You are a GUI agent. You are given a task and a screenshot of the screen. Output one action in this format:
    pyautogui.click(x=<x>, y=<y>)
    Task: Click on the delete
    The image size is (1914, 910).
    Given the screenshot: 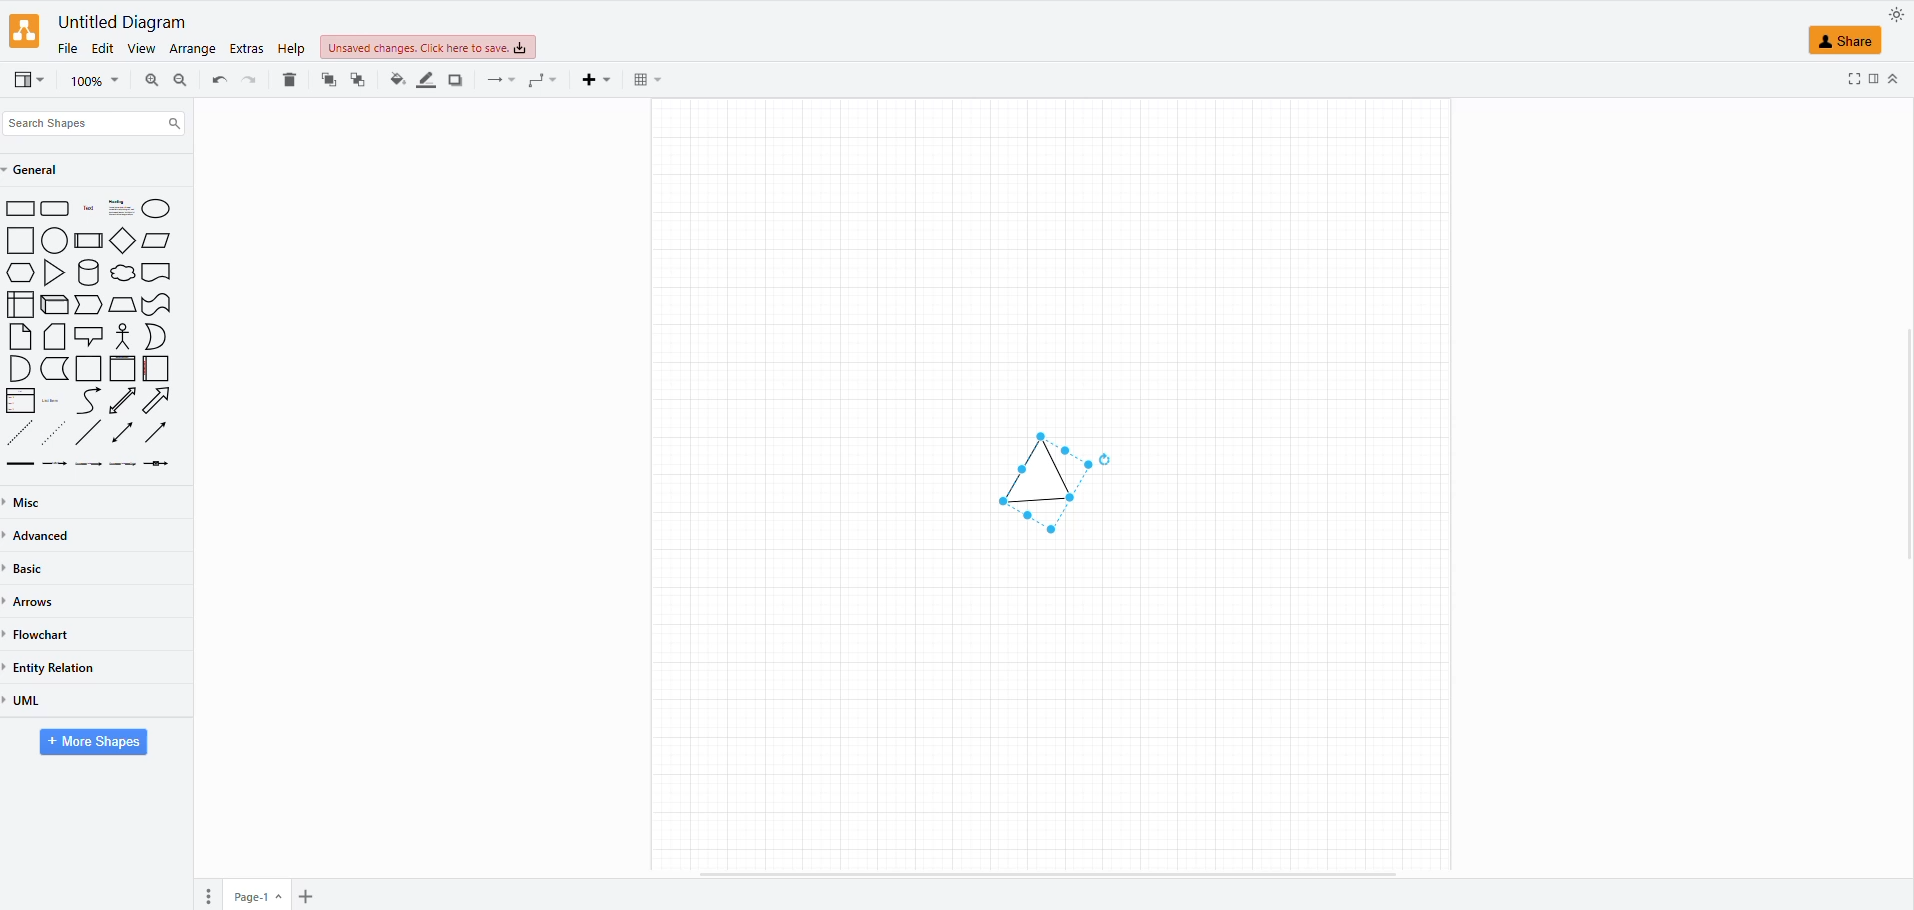 What is the action you would take?
    pyautogui.click(x=290, y=75)
    